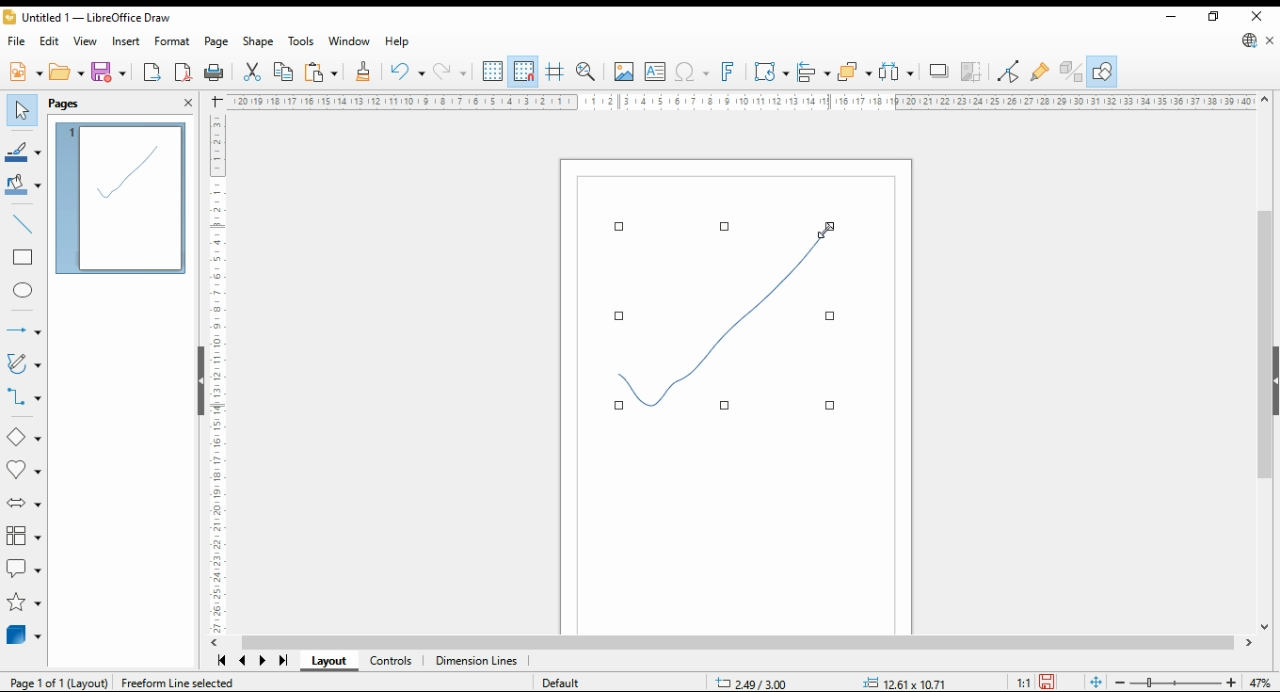 This screenshot has width=1280, height=692. I want to click on zoom factor, so click(1260, 683).